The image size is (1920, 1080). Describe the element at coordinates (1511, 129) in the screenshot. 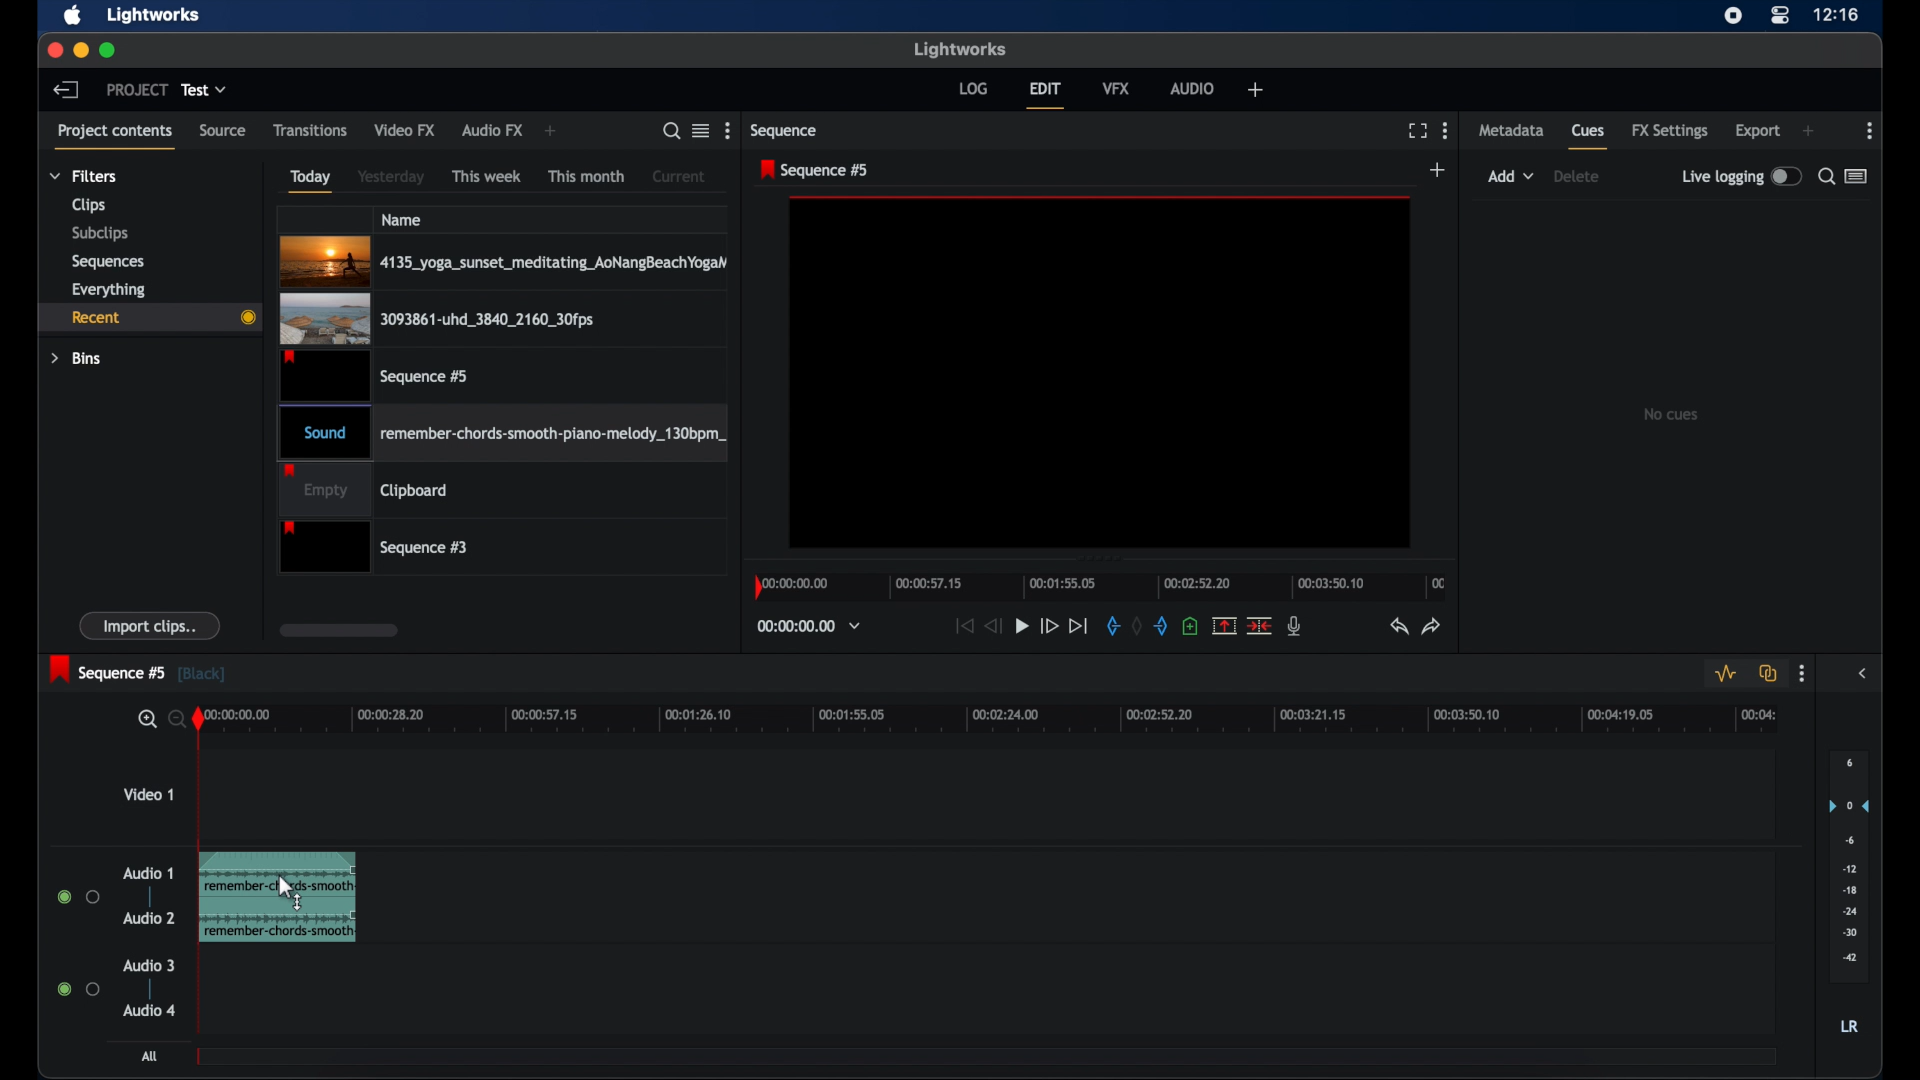

I see `metadata` at that location.